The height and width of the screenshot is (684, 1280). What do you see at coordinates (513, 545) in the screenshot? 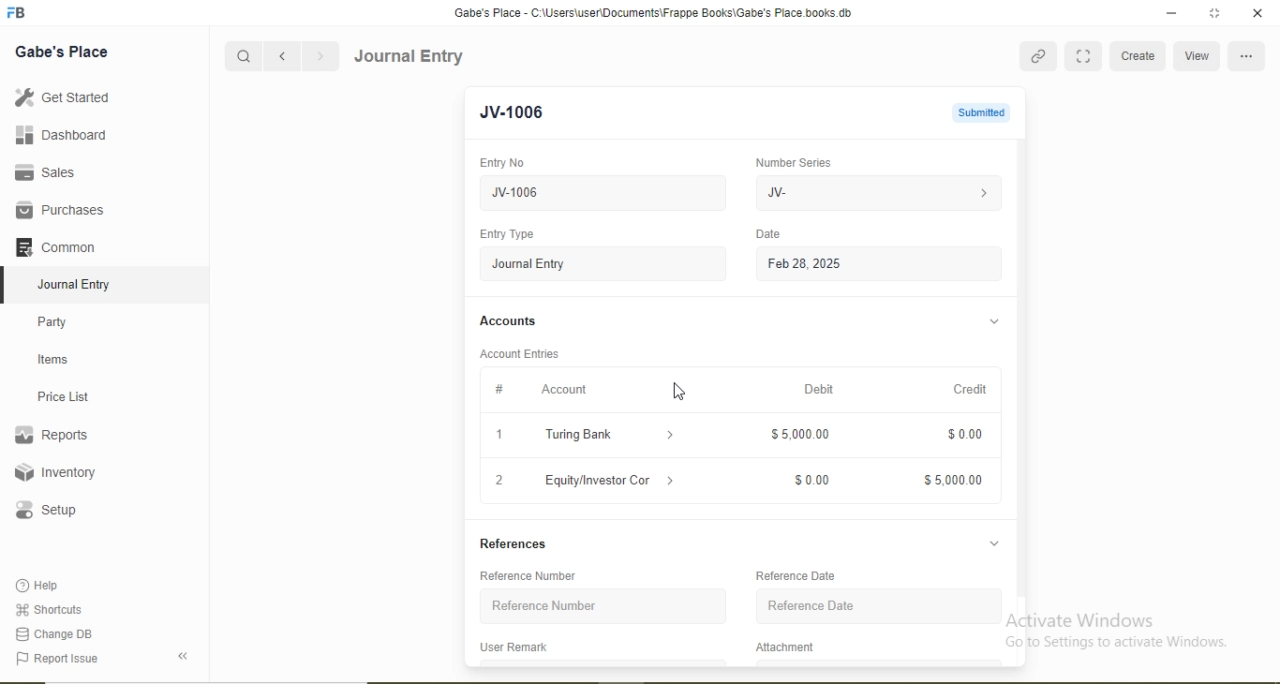
I see `References` at bounding box center [513, 545].